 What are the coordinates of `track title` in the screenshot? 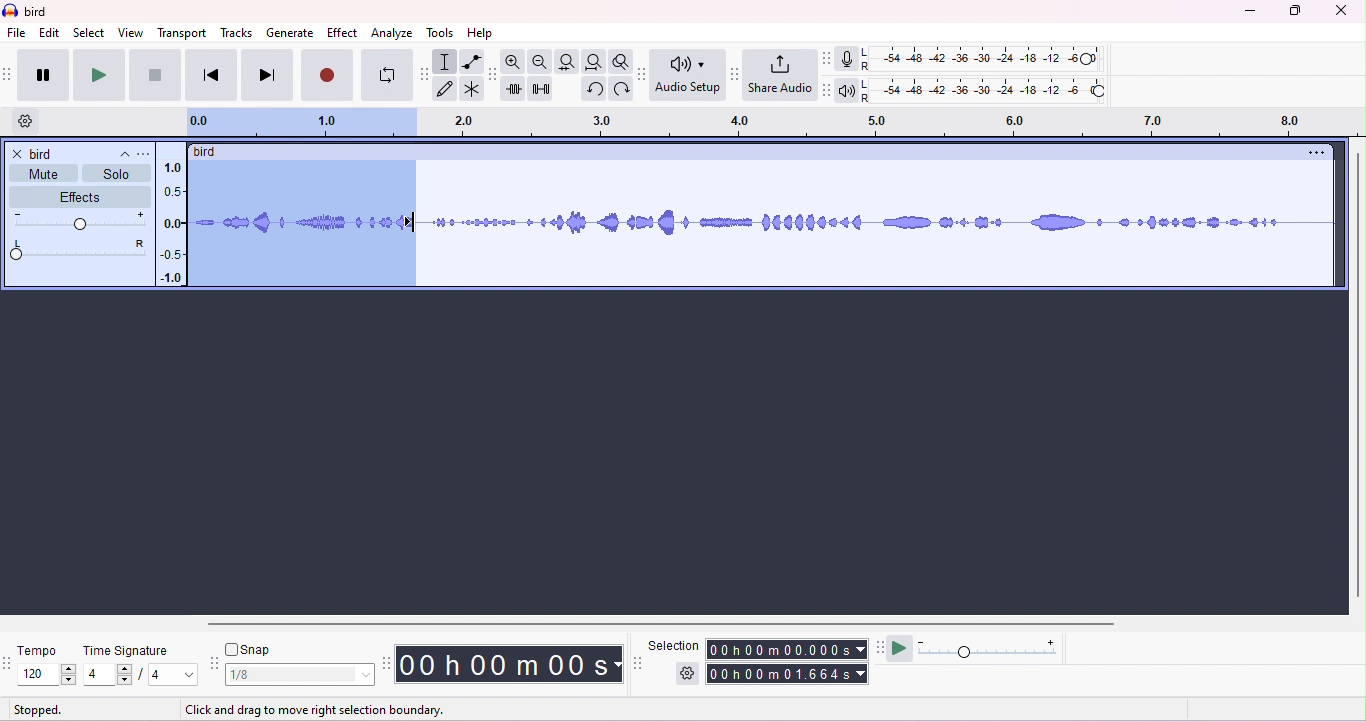 It's located at (81, 153).